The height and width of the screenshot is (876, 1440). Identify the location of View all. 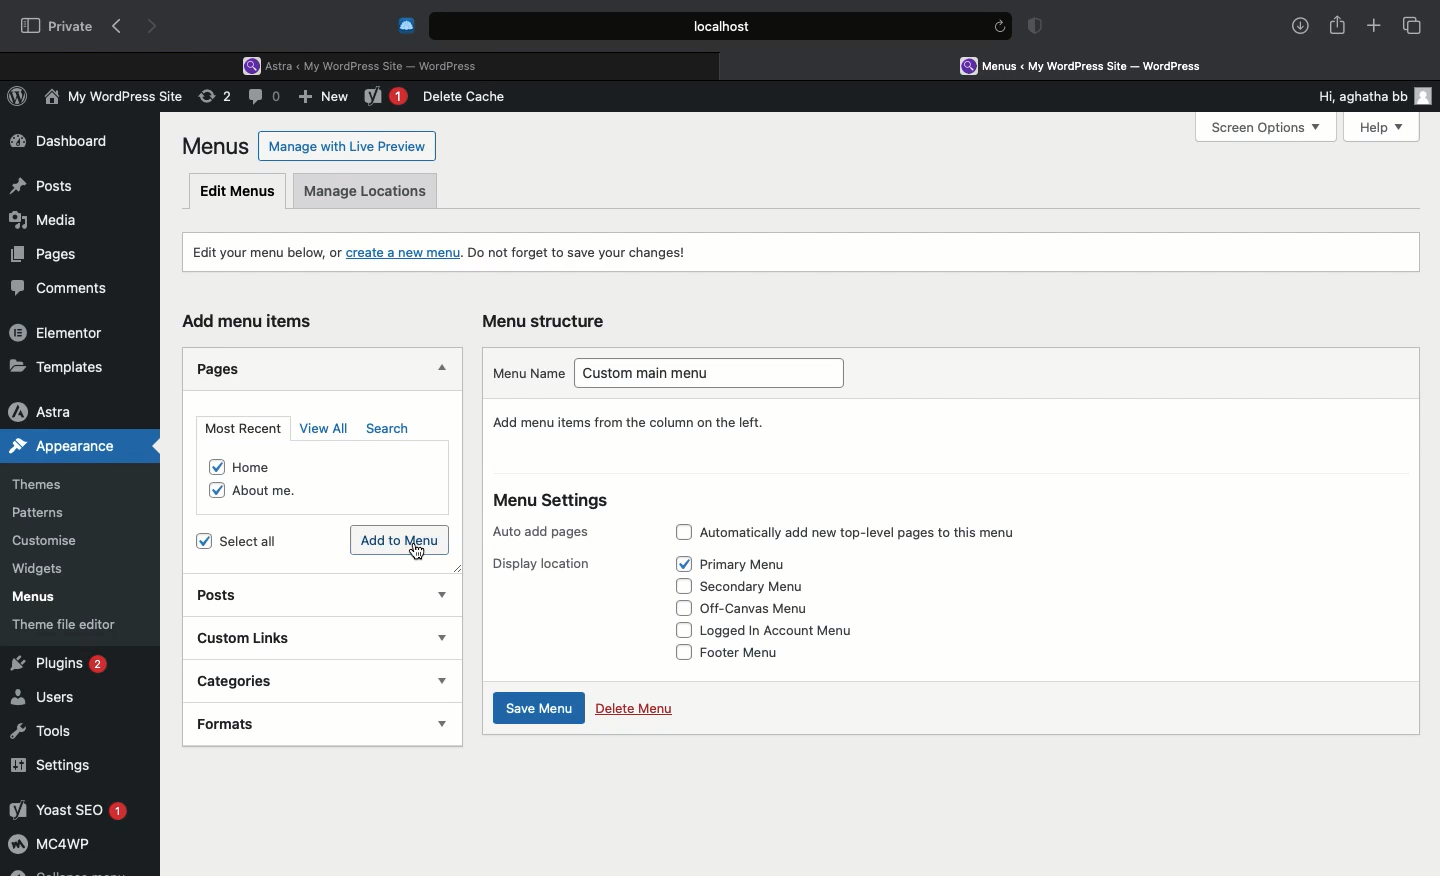
(326, 428).